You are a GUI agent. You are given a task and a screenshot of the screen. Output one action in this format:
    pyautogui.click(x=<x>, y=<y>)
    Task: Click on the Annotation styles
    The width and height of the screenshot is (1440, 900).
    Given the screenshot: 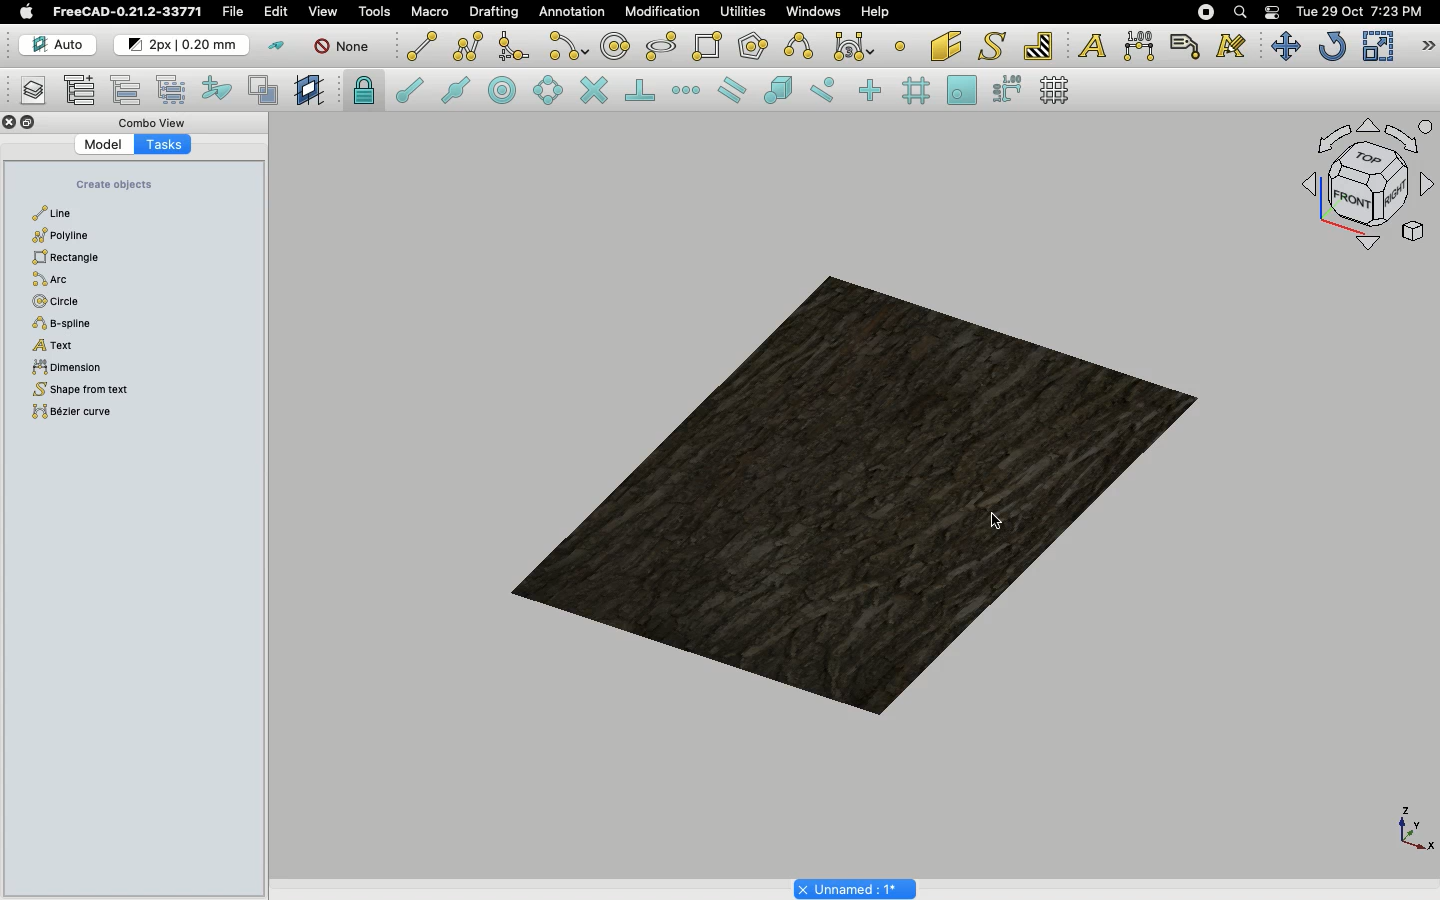 What is the action you would take?
    pyautogui.click(x=1230, y=48)
    